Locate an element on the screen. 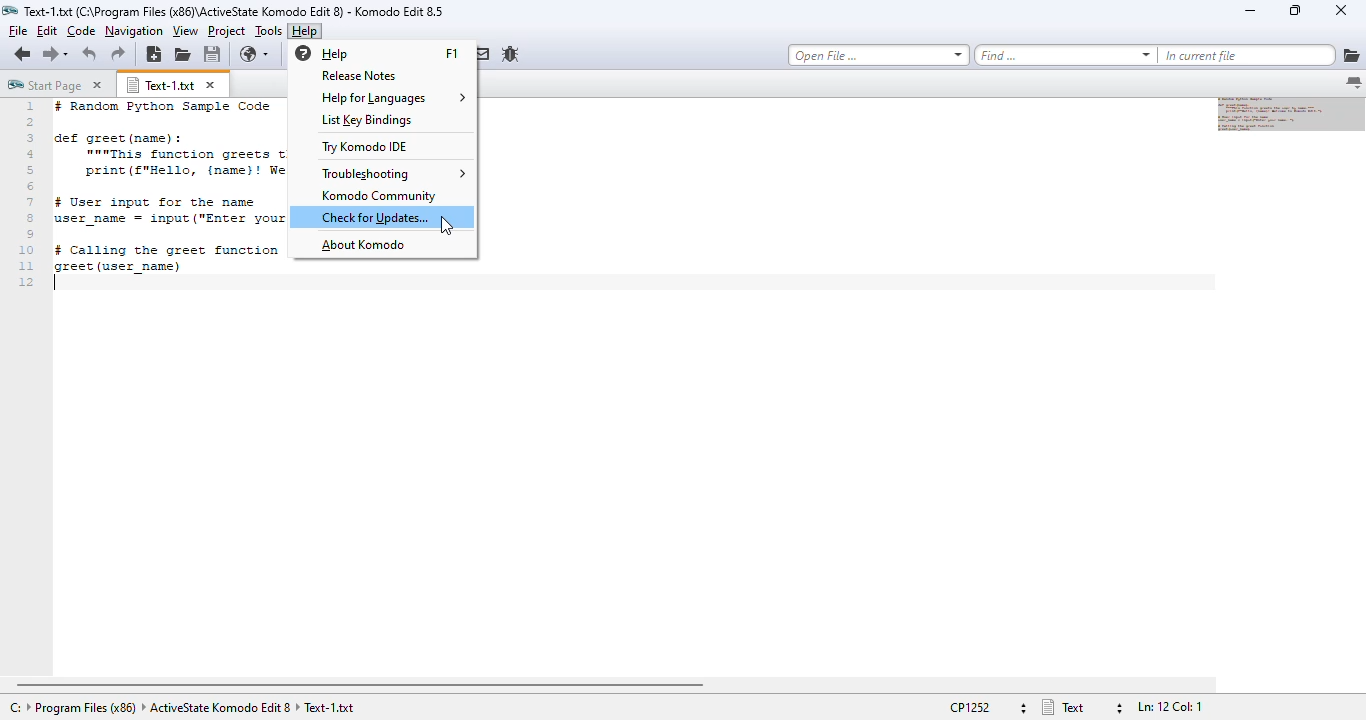  file encoding is located at coordinates (987, 707).